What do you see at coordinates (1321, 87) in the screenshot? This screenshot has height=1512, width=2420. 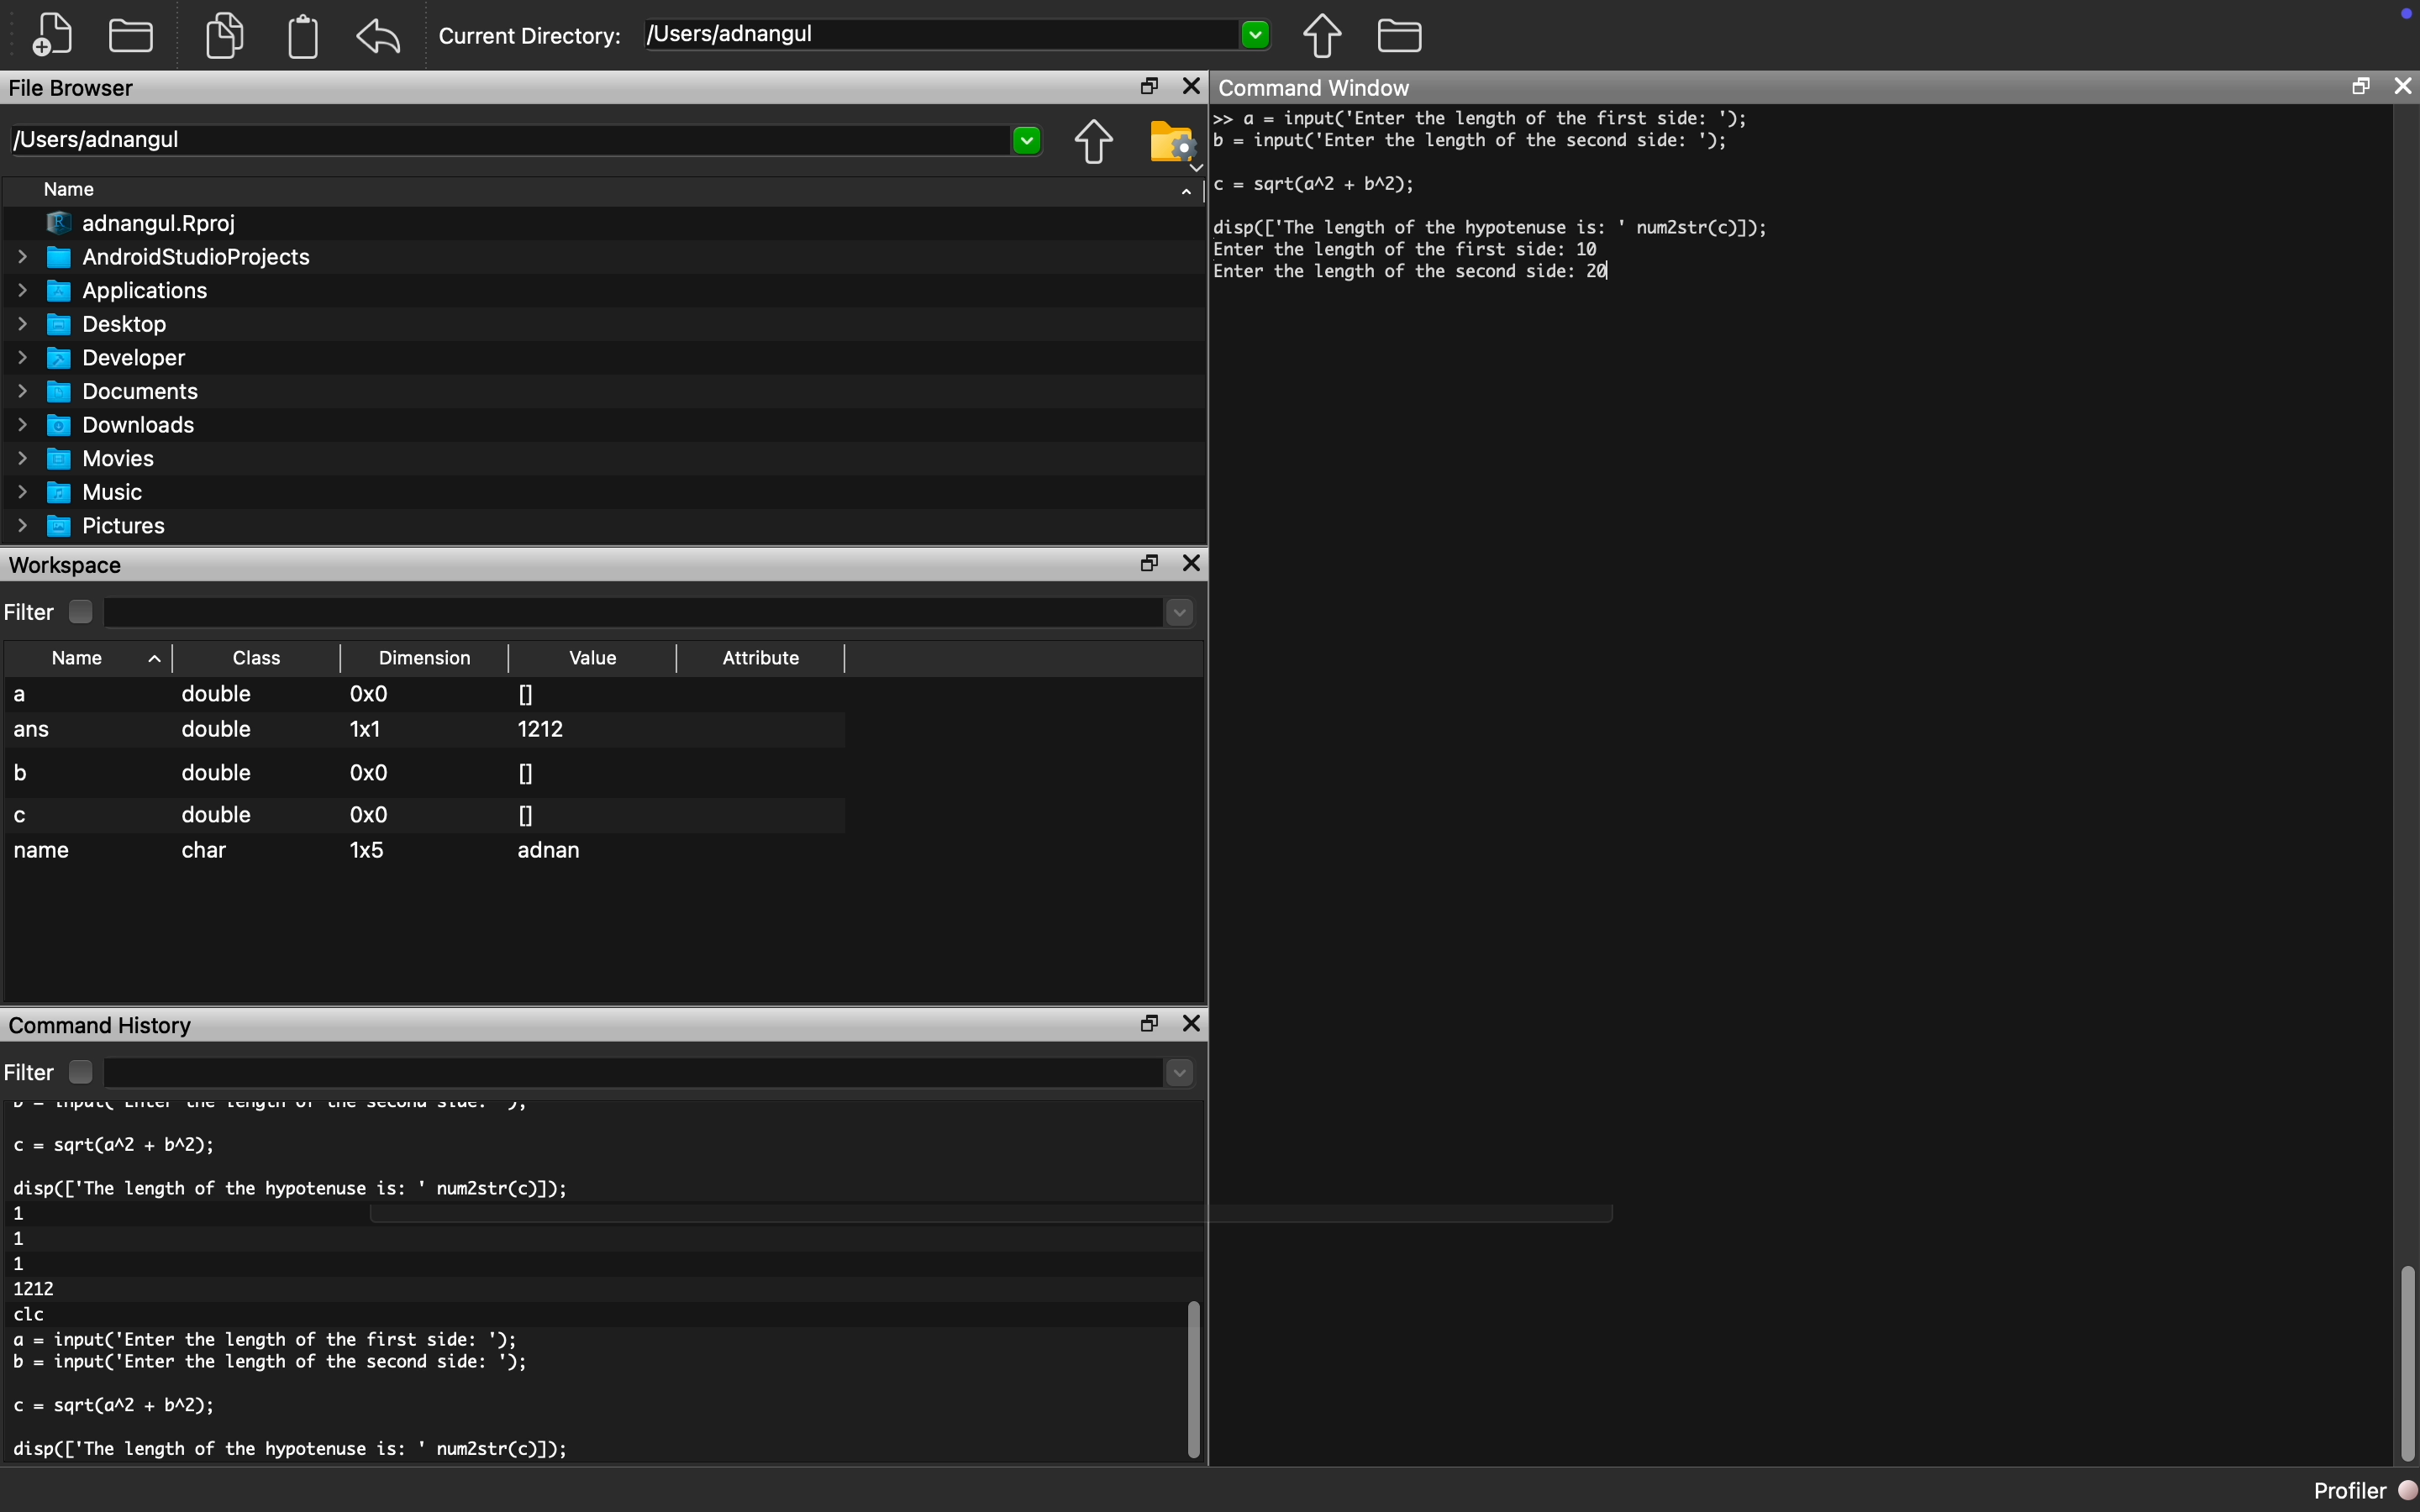 I see `Command Window` at bounding box center [1321, 87].